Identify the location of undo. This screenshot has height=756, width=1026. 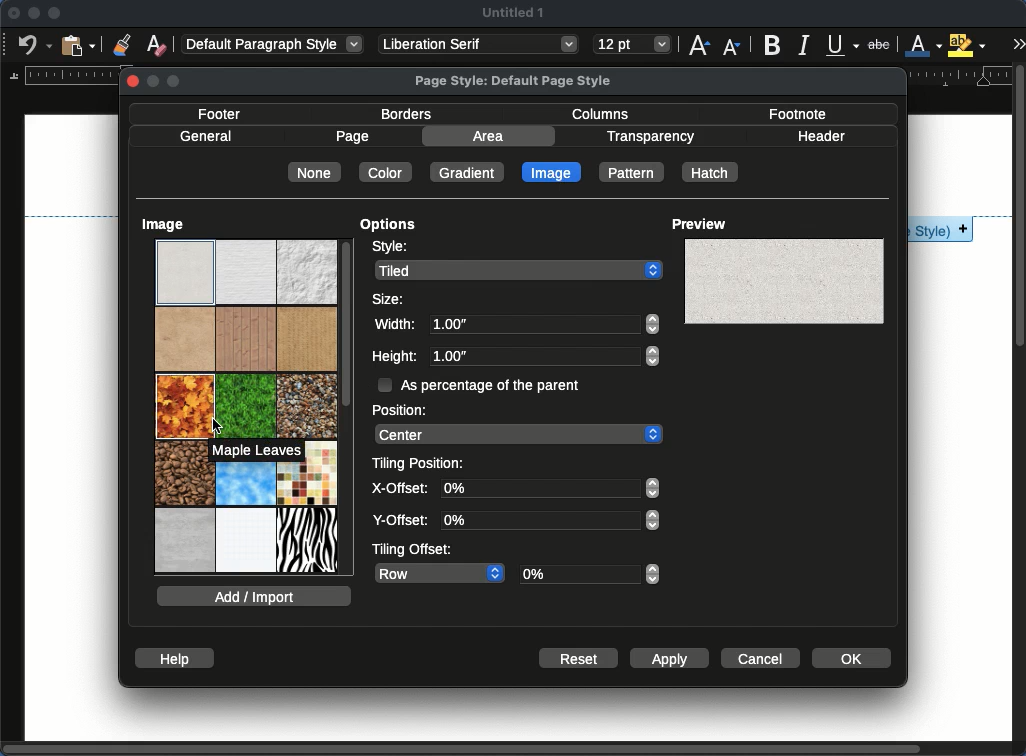
(32, 46).